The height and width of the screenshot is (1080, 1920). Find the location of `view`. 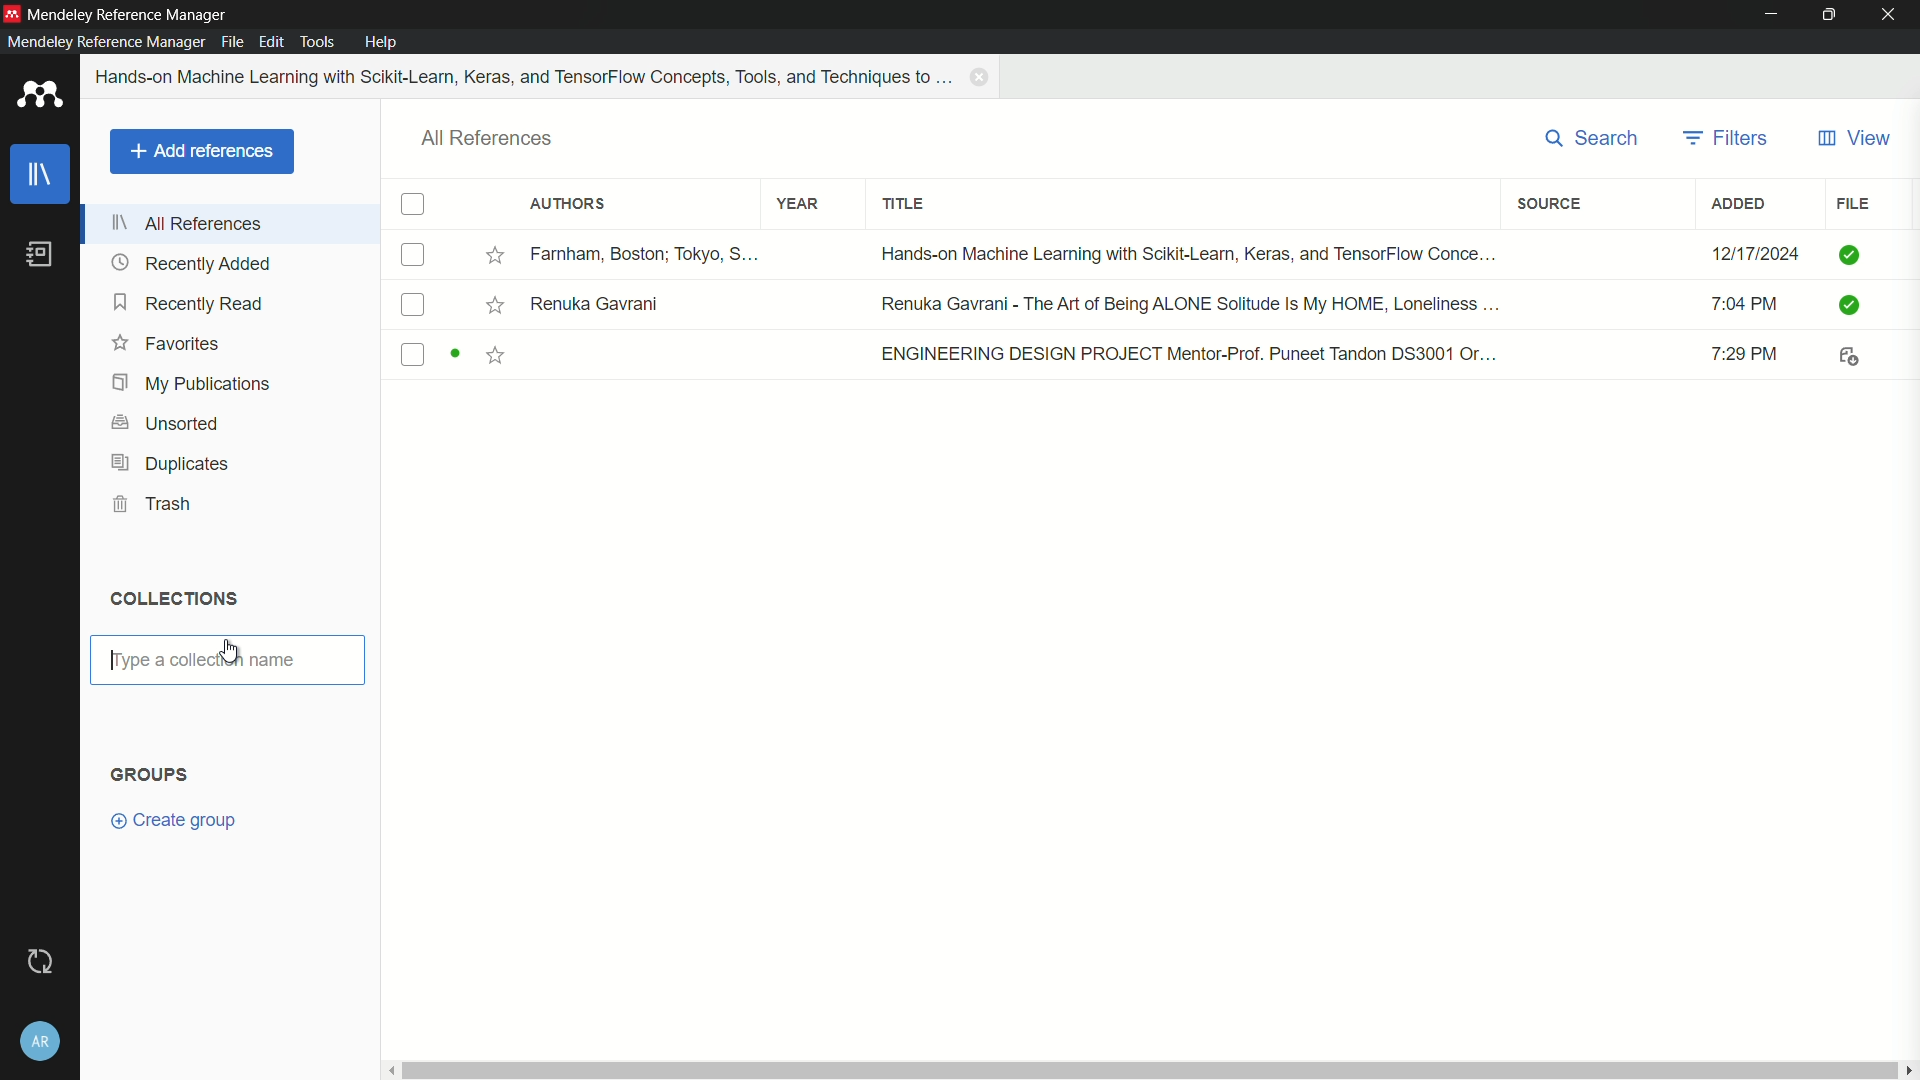

view is located at coordinates (1853, 139).